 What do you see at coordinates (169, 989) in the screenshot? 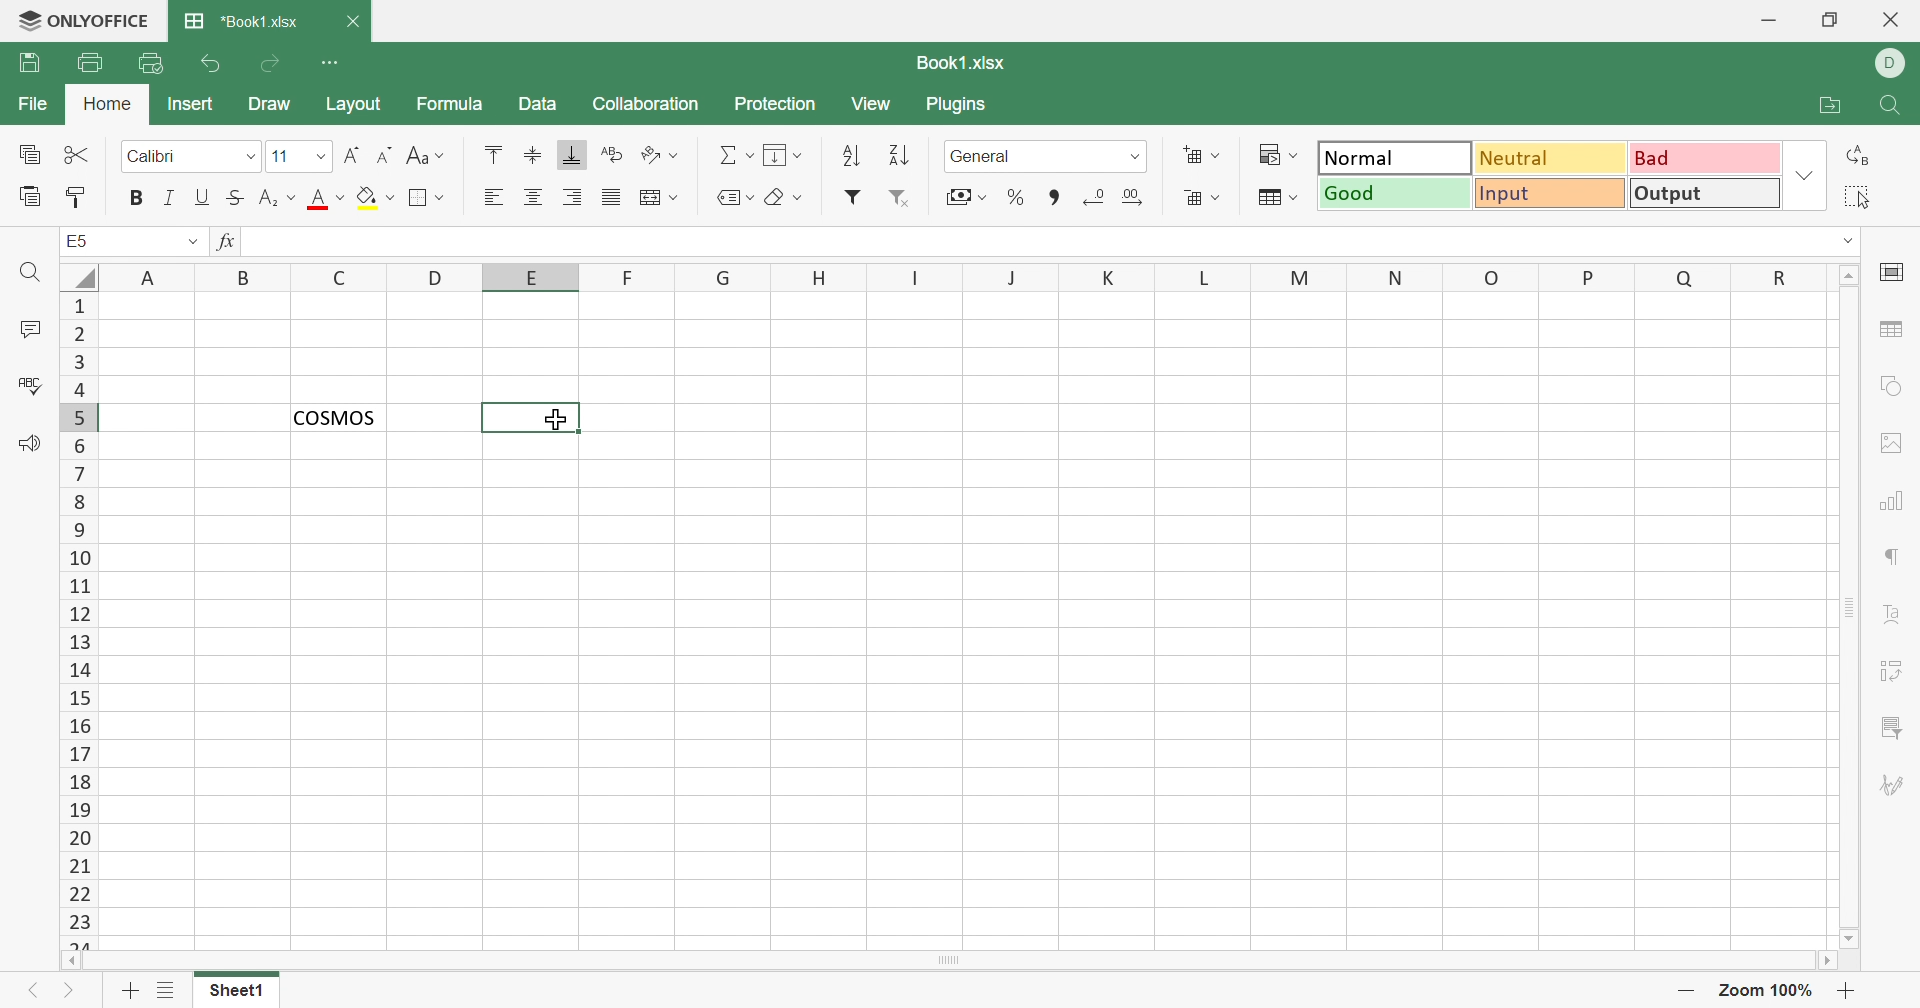
I see `List of sheets` at bounding box center [169, 989].